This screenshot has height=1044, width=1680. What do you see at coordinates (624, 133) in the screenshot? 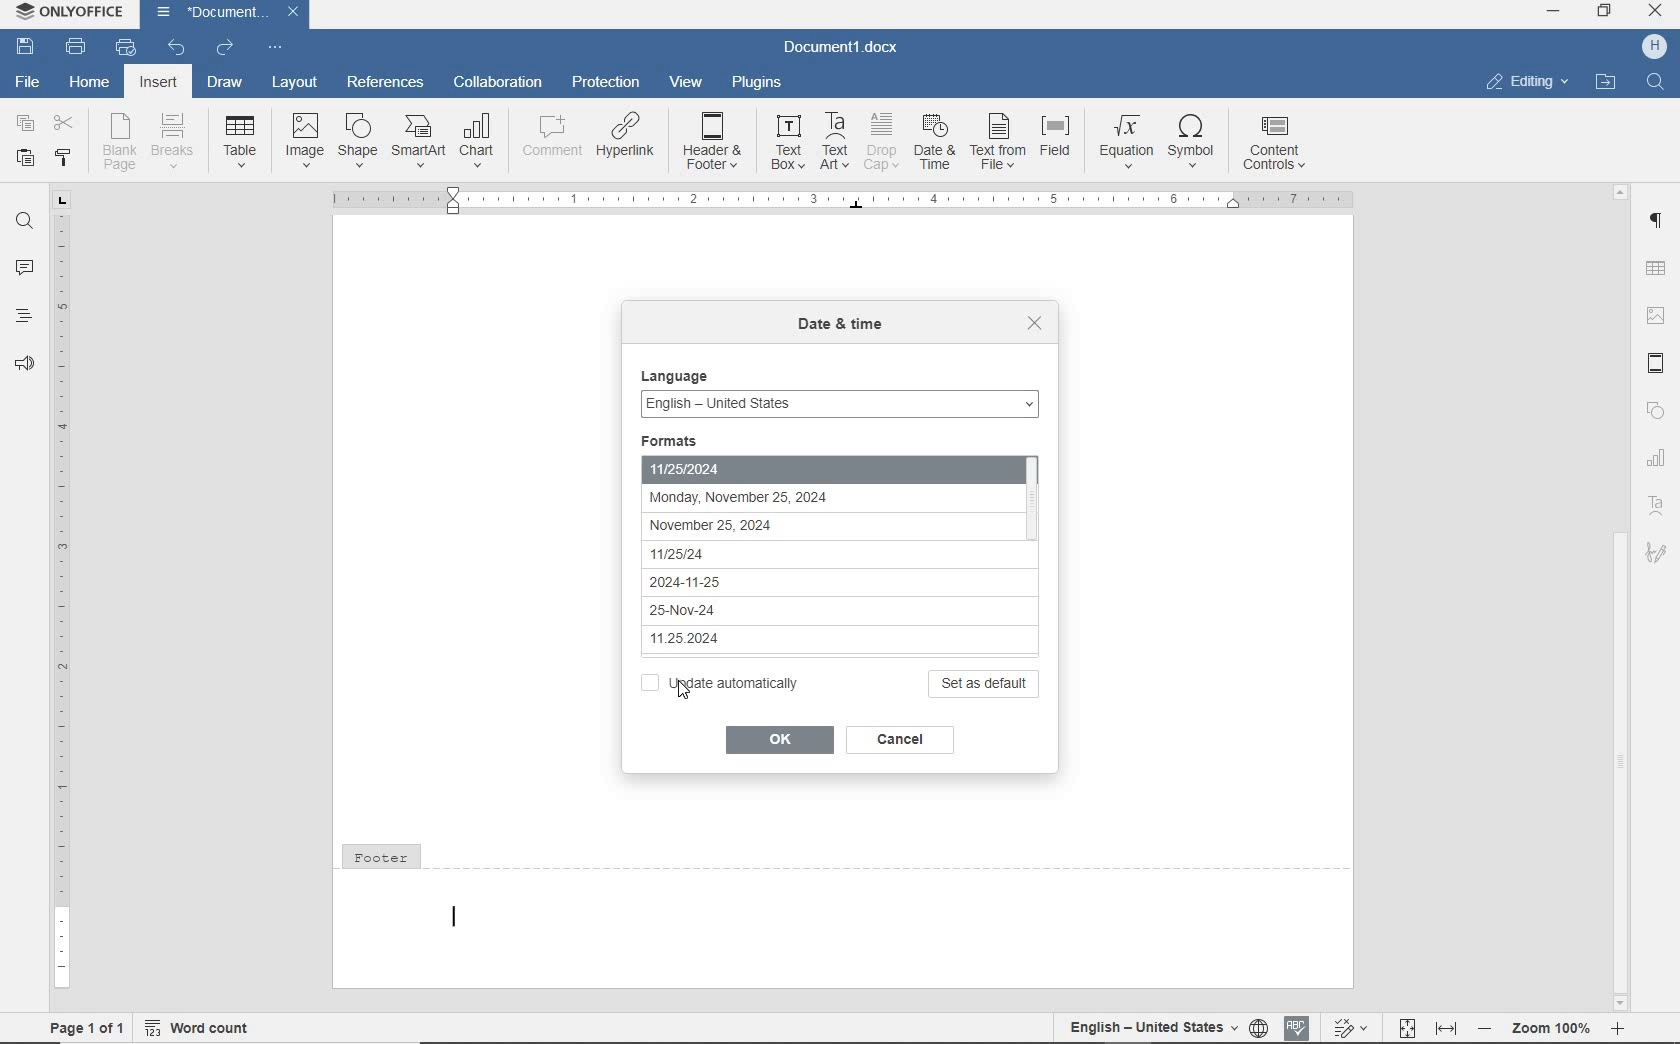
I see `hyperlink` at bounding box center [624, 133].